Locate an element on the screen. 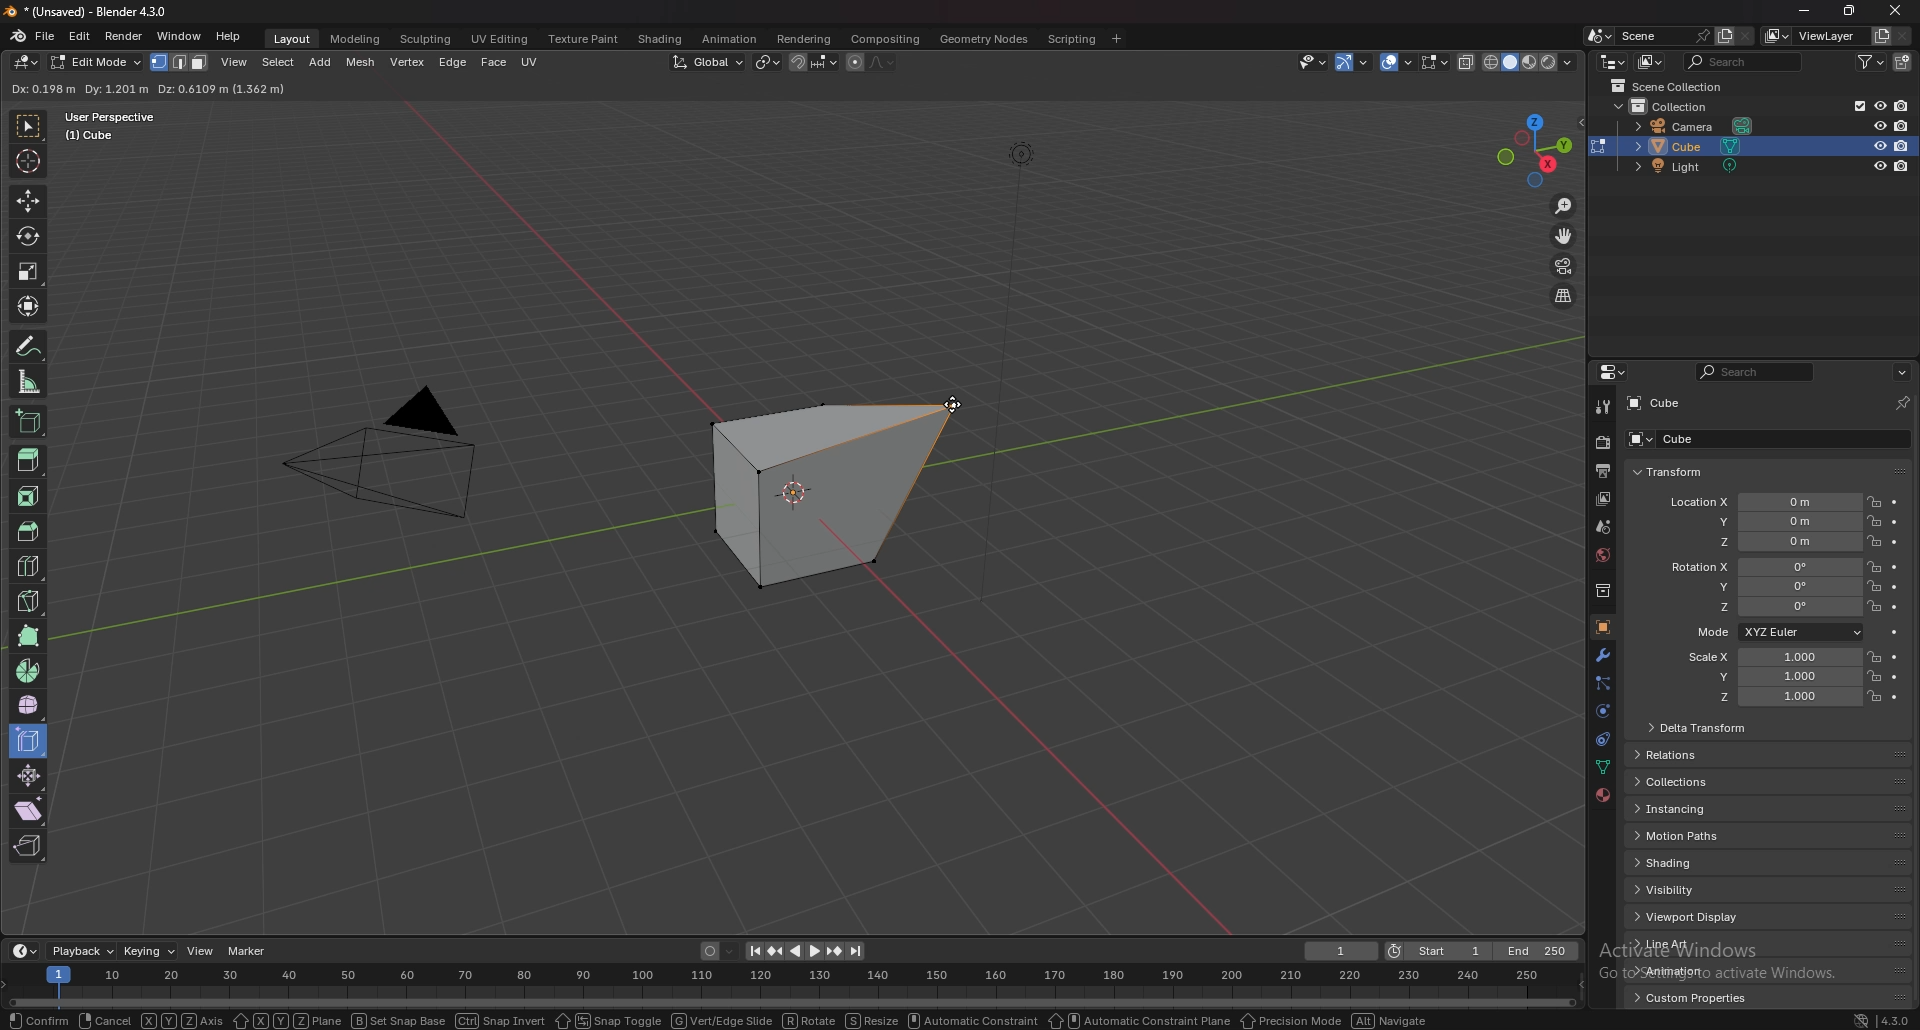  mode is located at coordinates (1776, 633).